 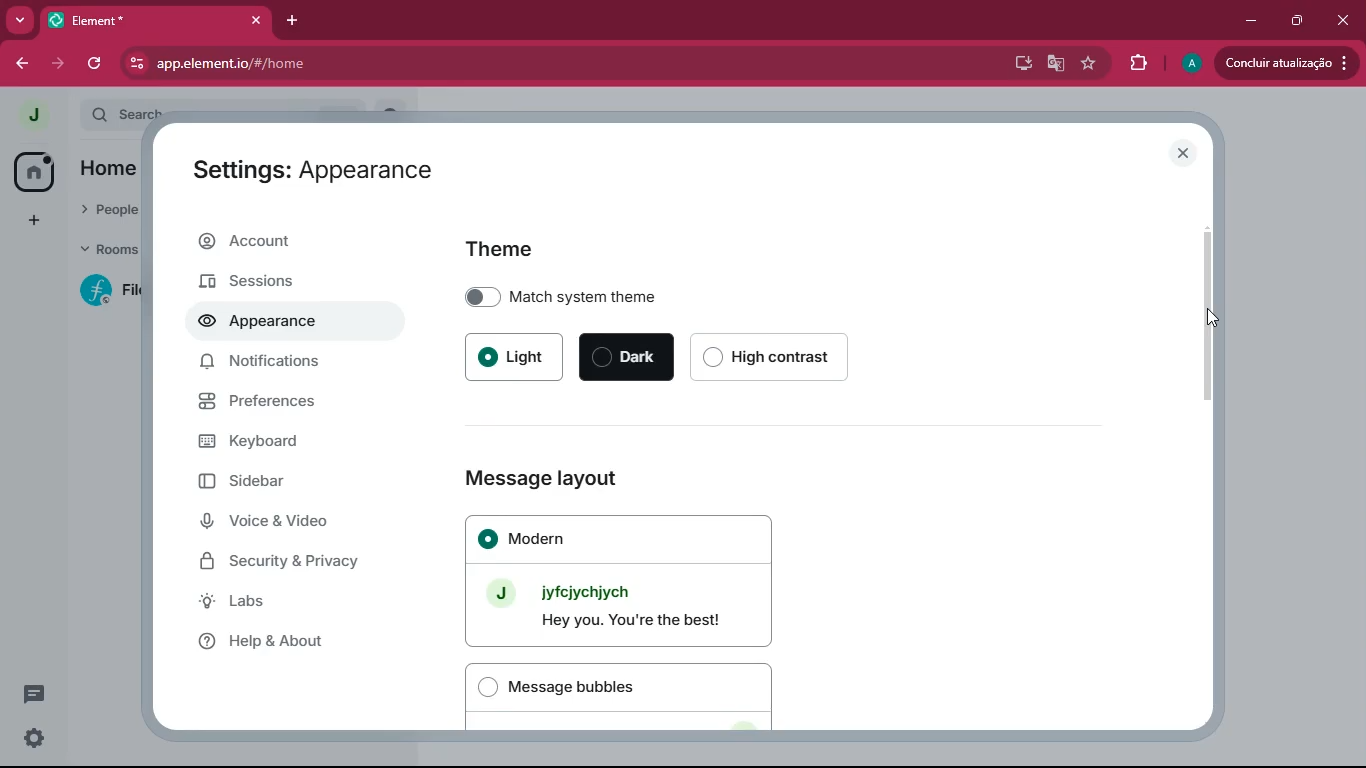 What do you see at coordinates (633, 294) in the screenshot?
I see `match` at bounding box center [633, 294].